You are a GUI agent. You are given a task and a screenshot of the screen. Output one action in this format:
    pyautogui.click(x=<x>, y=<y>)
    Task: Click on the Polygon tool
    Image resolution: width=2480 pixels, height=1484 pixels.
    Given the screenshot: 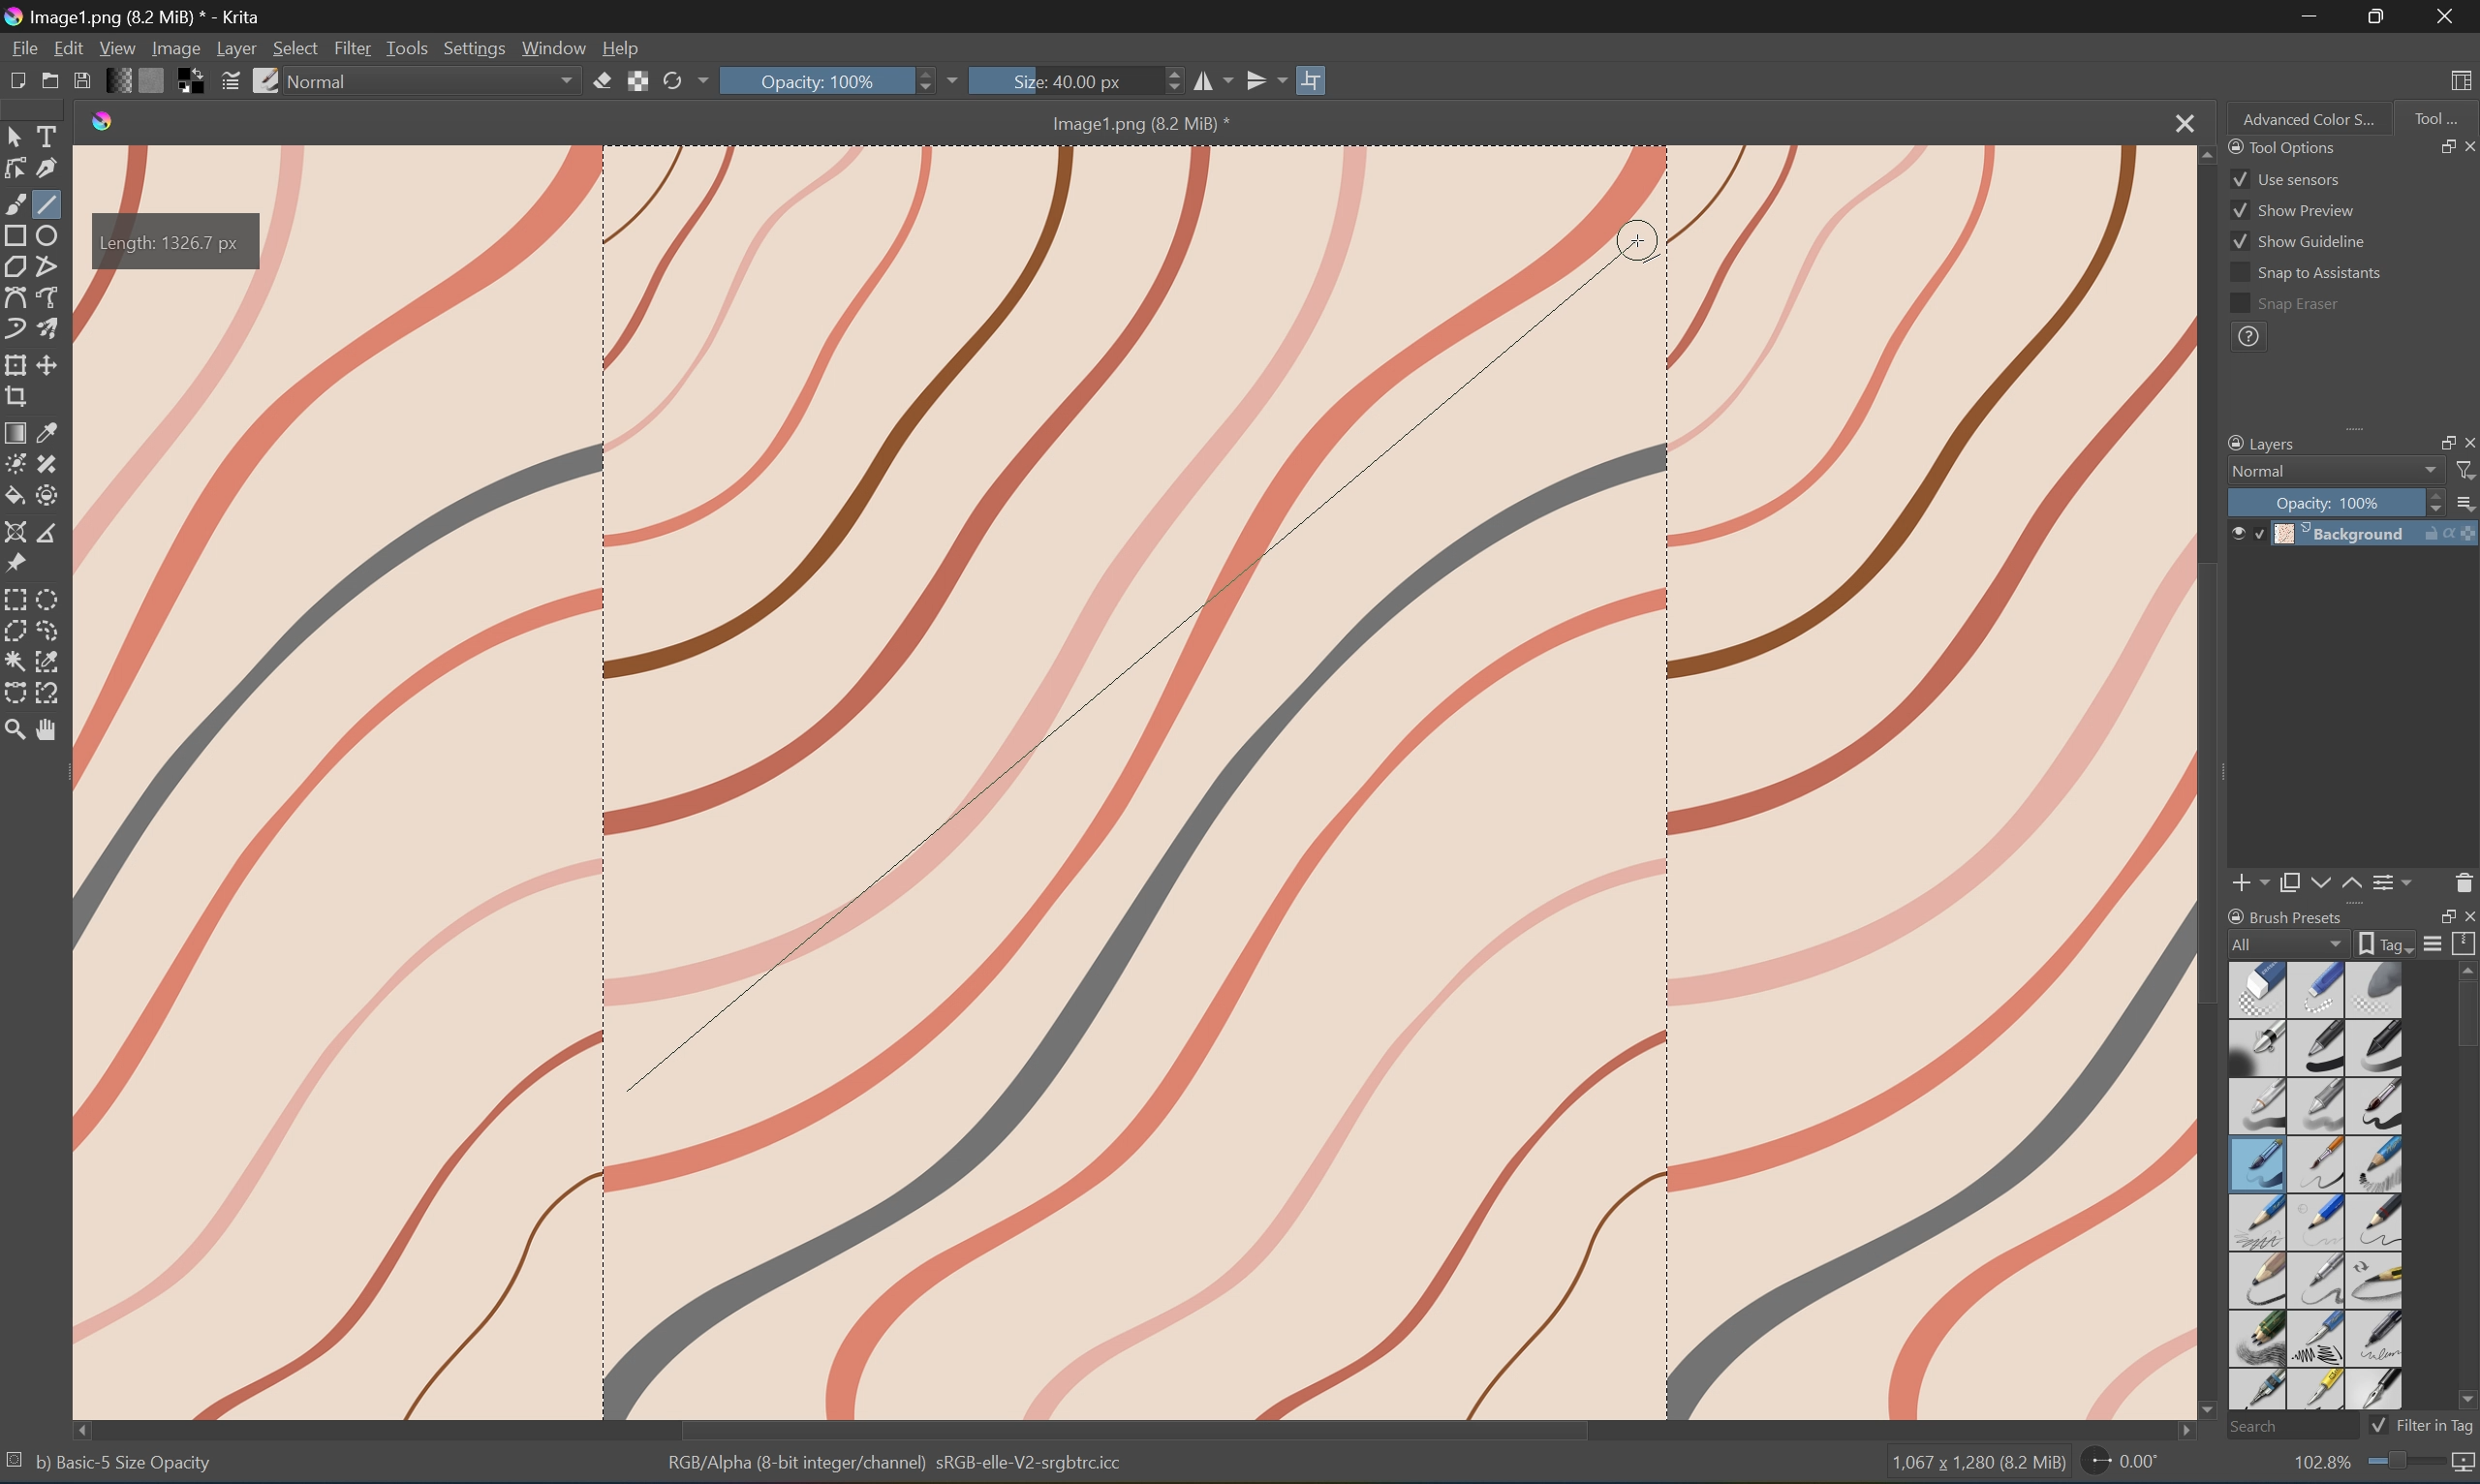 What is the action you would take?
    pyautogui.click(x=20, y=267)
    